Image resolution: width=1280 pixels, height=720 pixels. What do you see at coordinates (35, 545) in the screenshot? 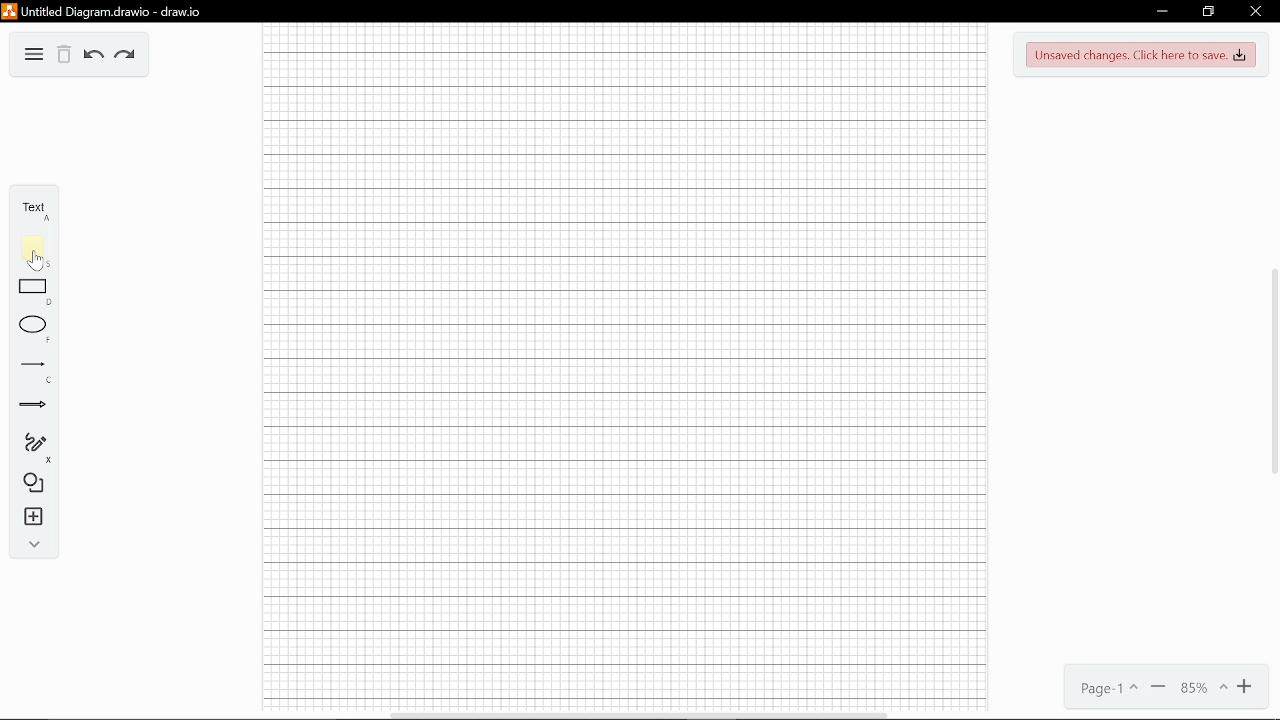
I see `Collapse /expand` at bounding box center [35, 545].